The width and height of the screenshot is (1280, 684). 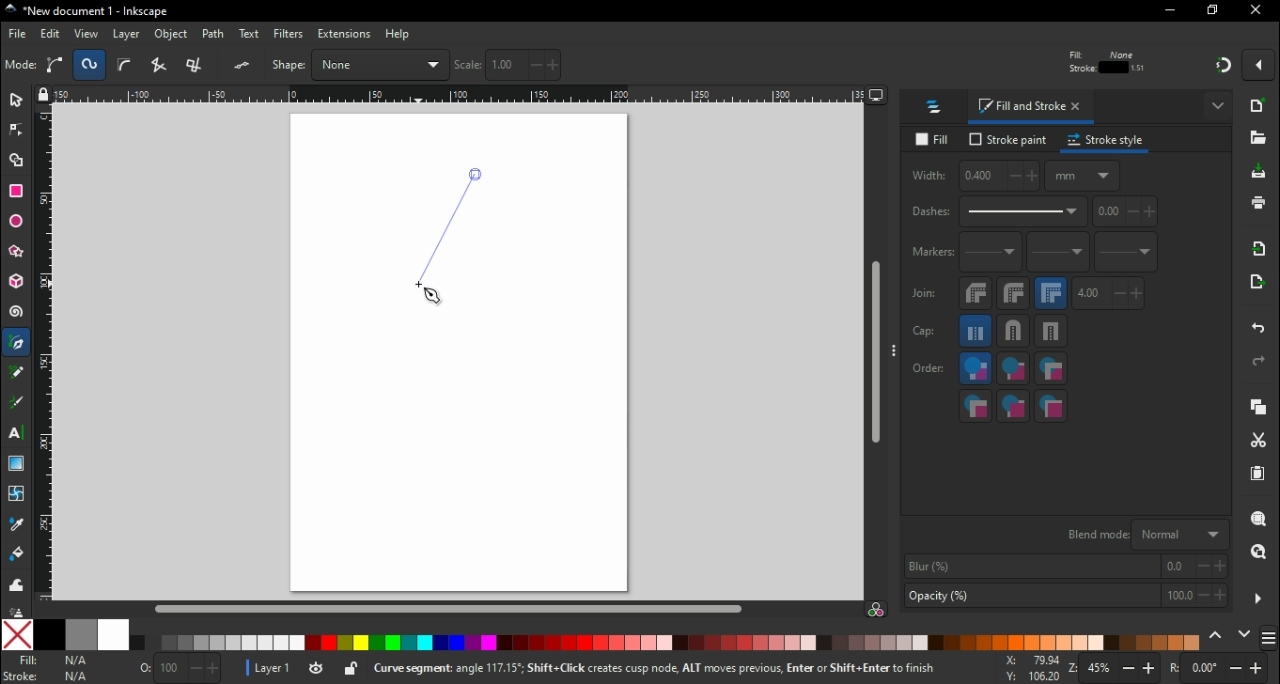 I want to click on create regular bezier path, so click(x=56, y=65).